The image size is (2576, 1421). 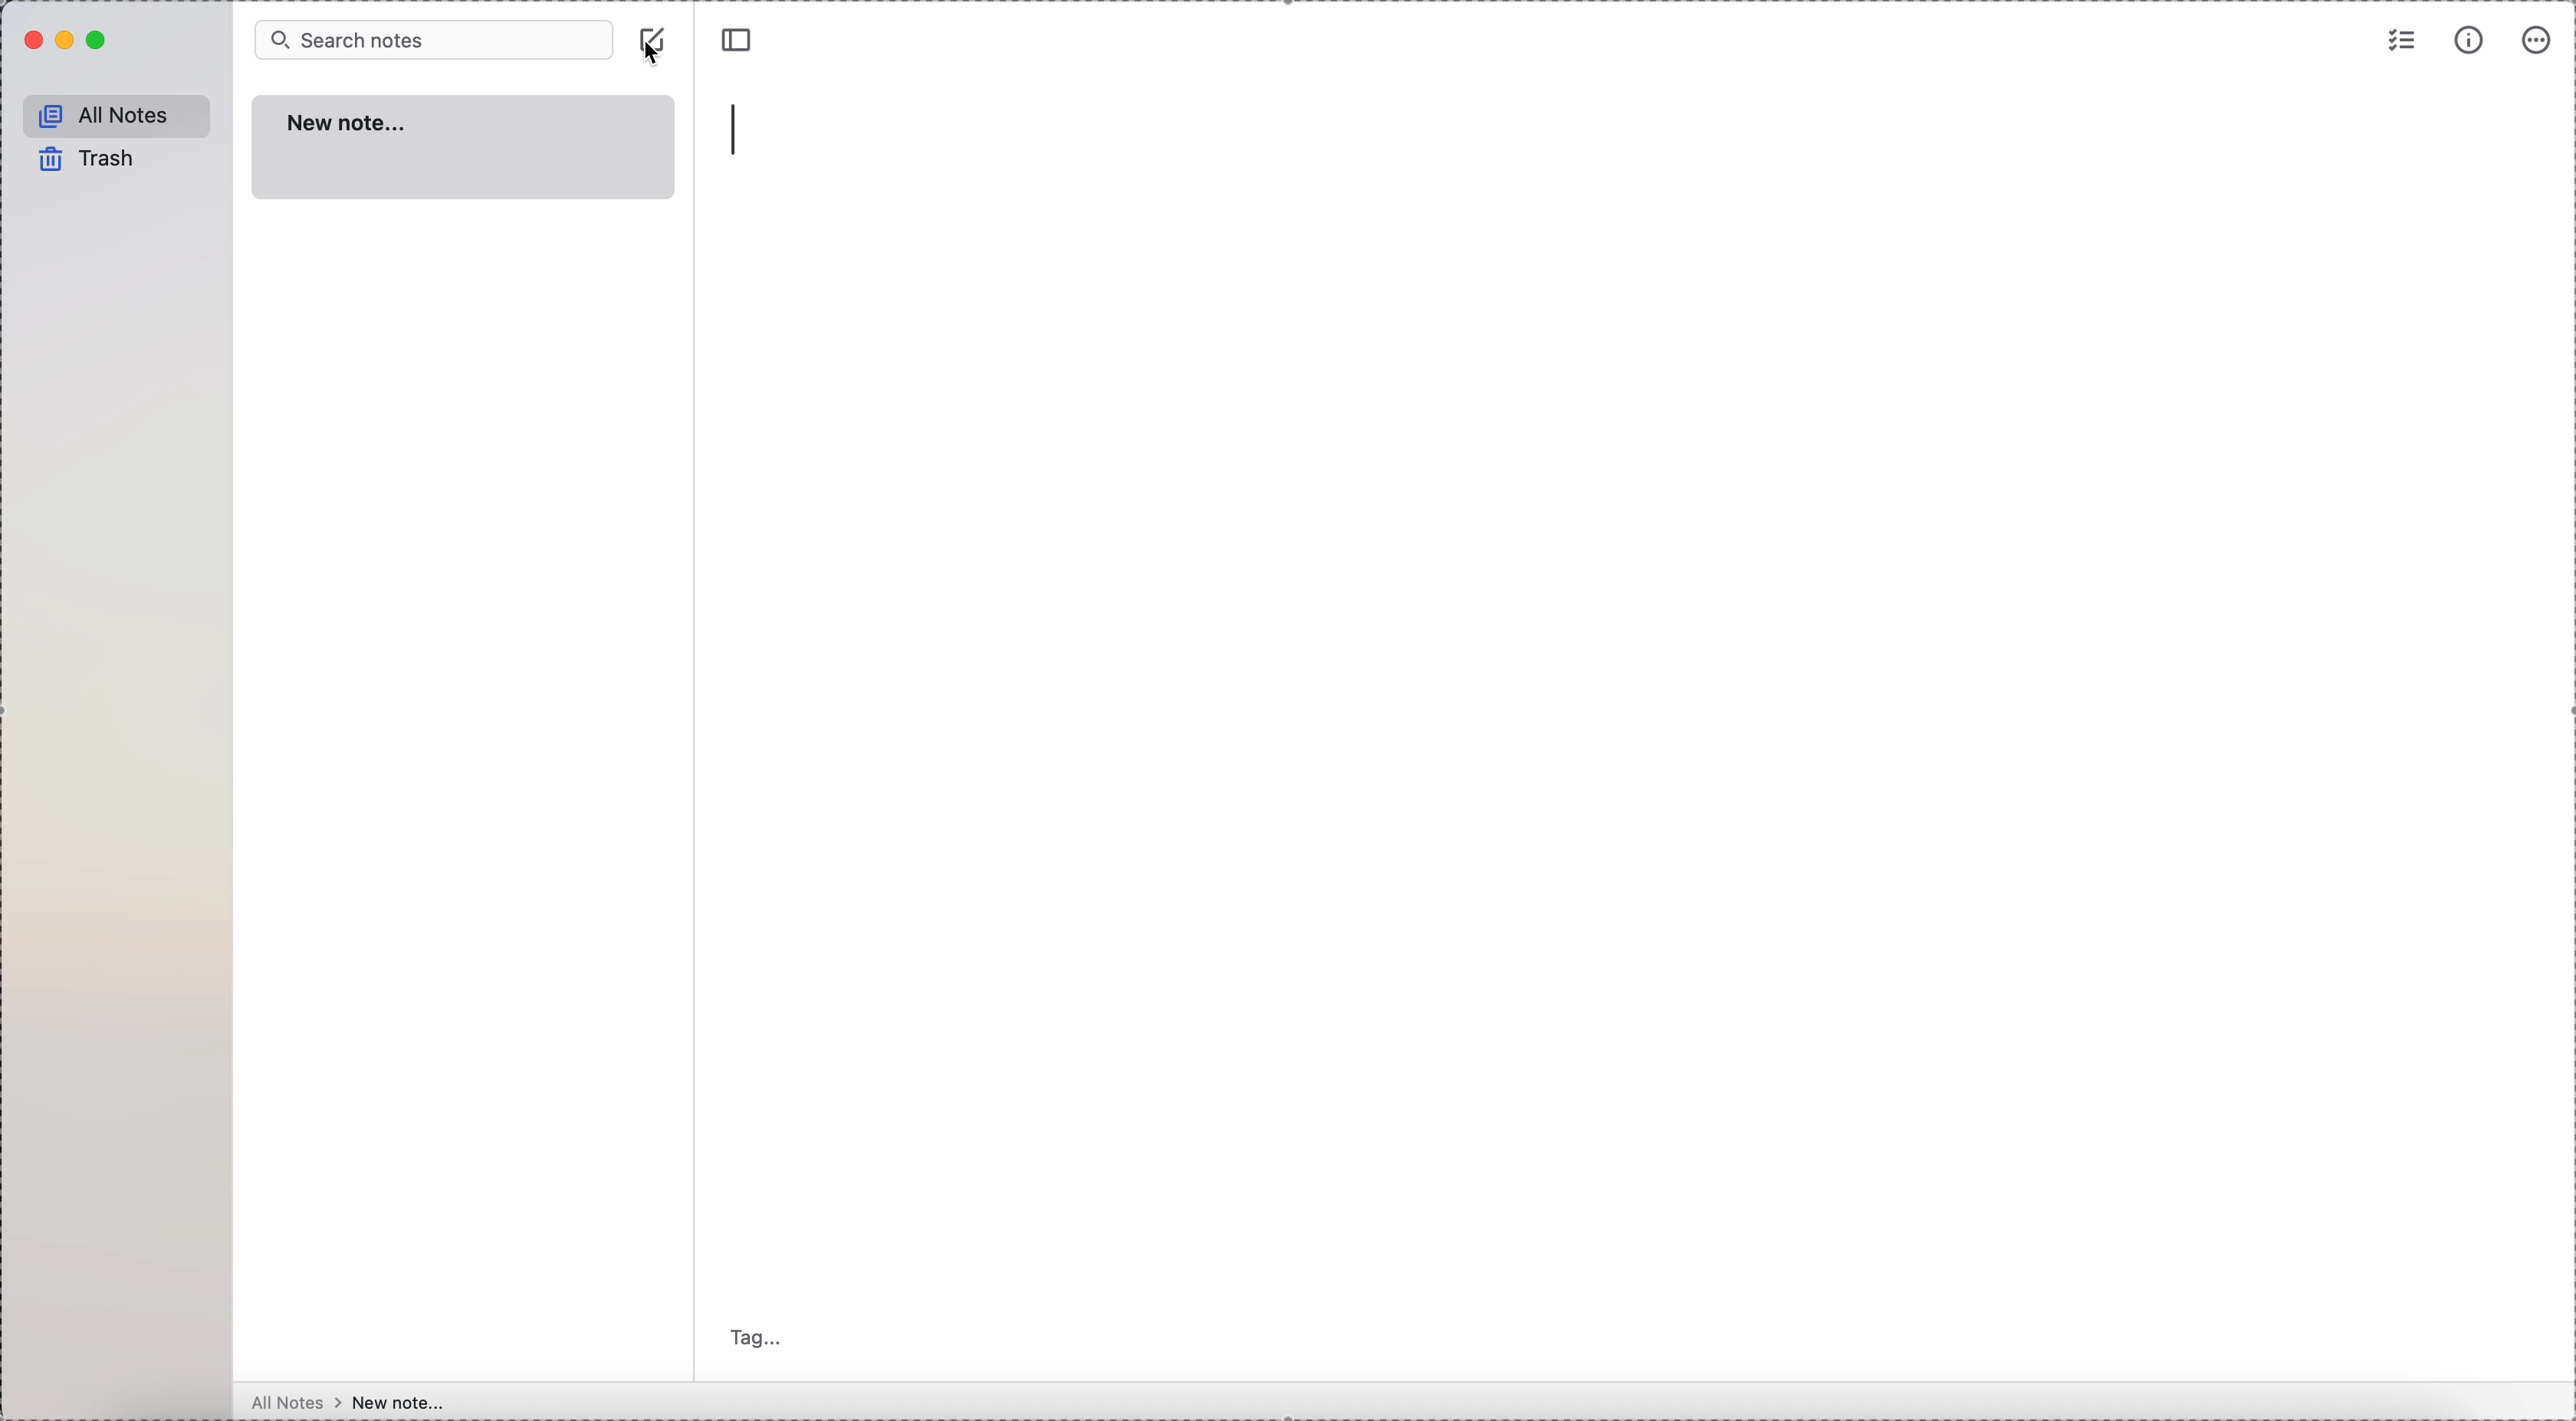 What do you see at coordinates (2399, 43) in the screenshot?
I see `check list` at bounding box center [2399, 43].